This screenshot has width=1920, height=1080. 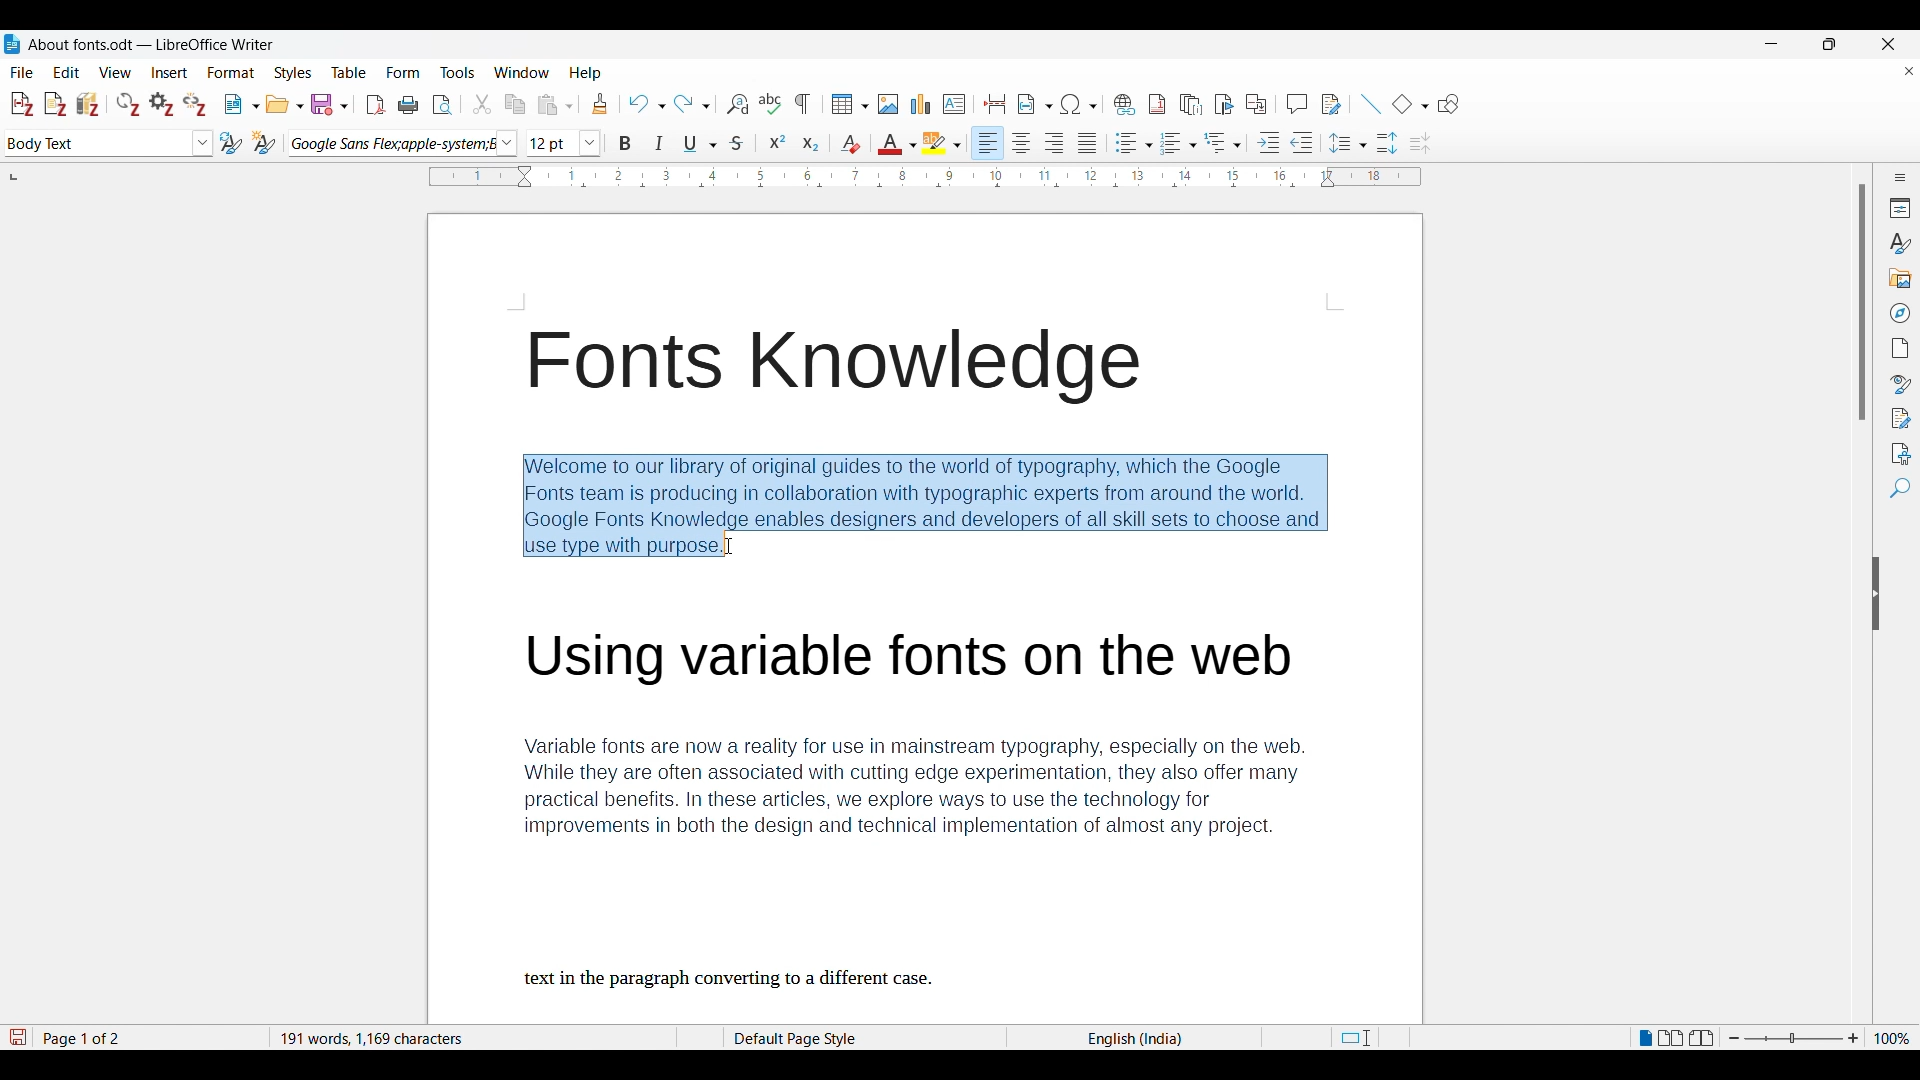 What do you see at coordinates (1387, 143) in the screenshot?
I see `Increase paragraph spacing` at bounding box center [1387, 143].